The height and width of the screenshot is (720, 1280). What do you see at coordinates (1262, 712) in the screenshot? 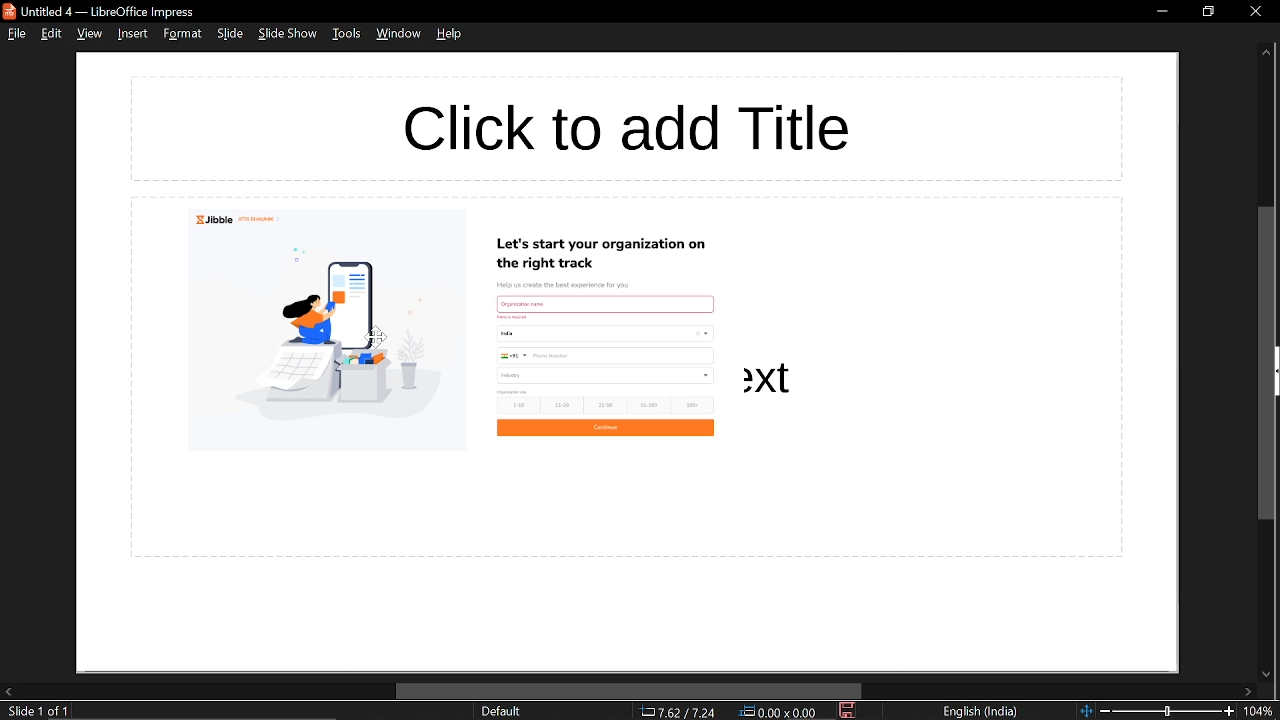
I see `current zoom` at bounding box center [1262, 712].